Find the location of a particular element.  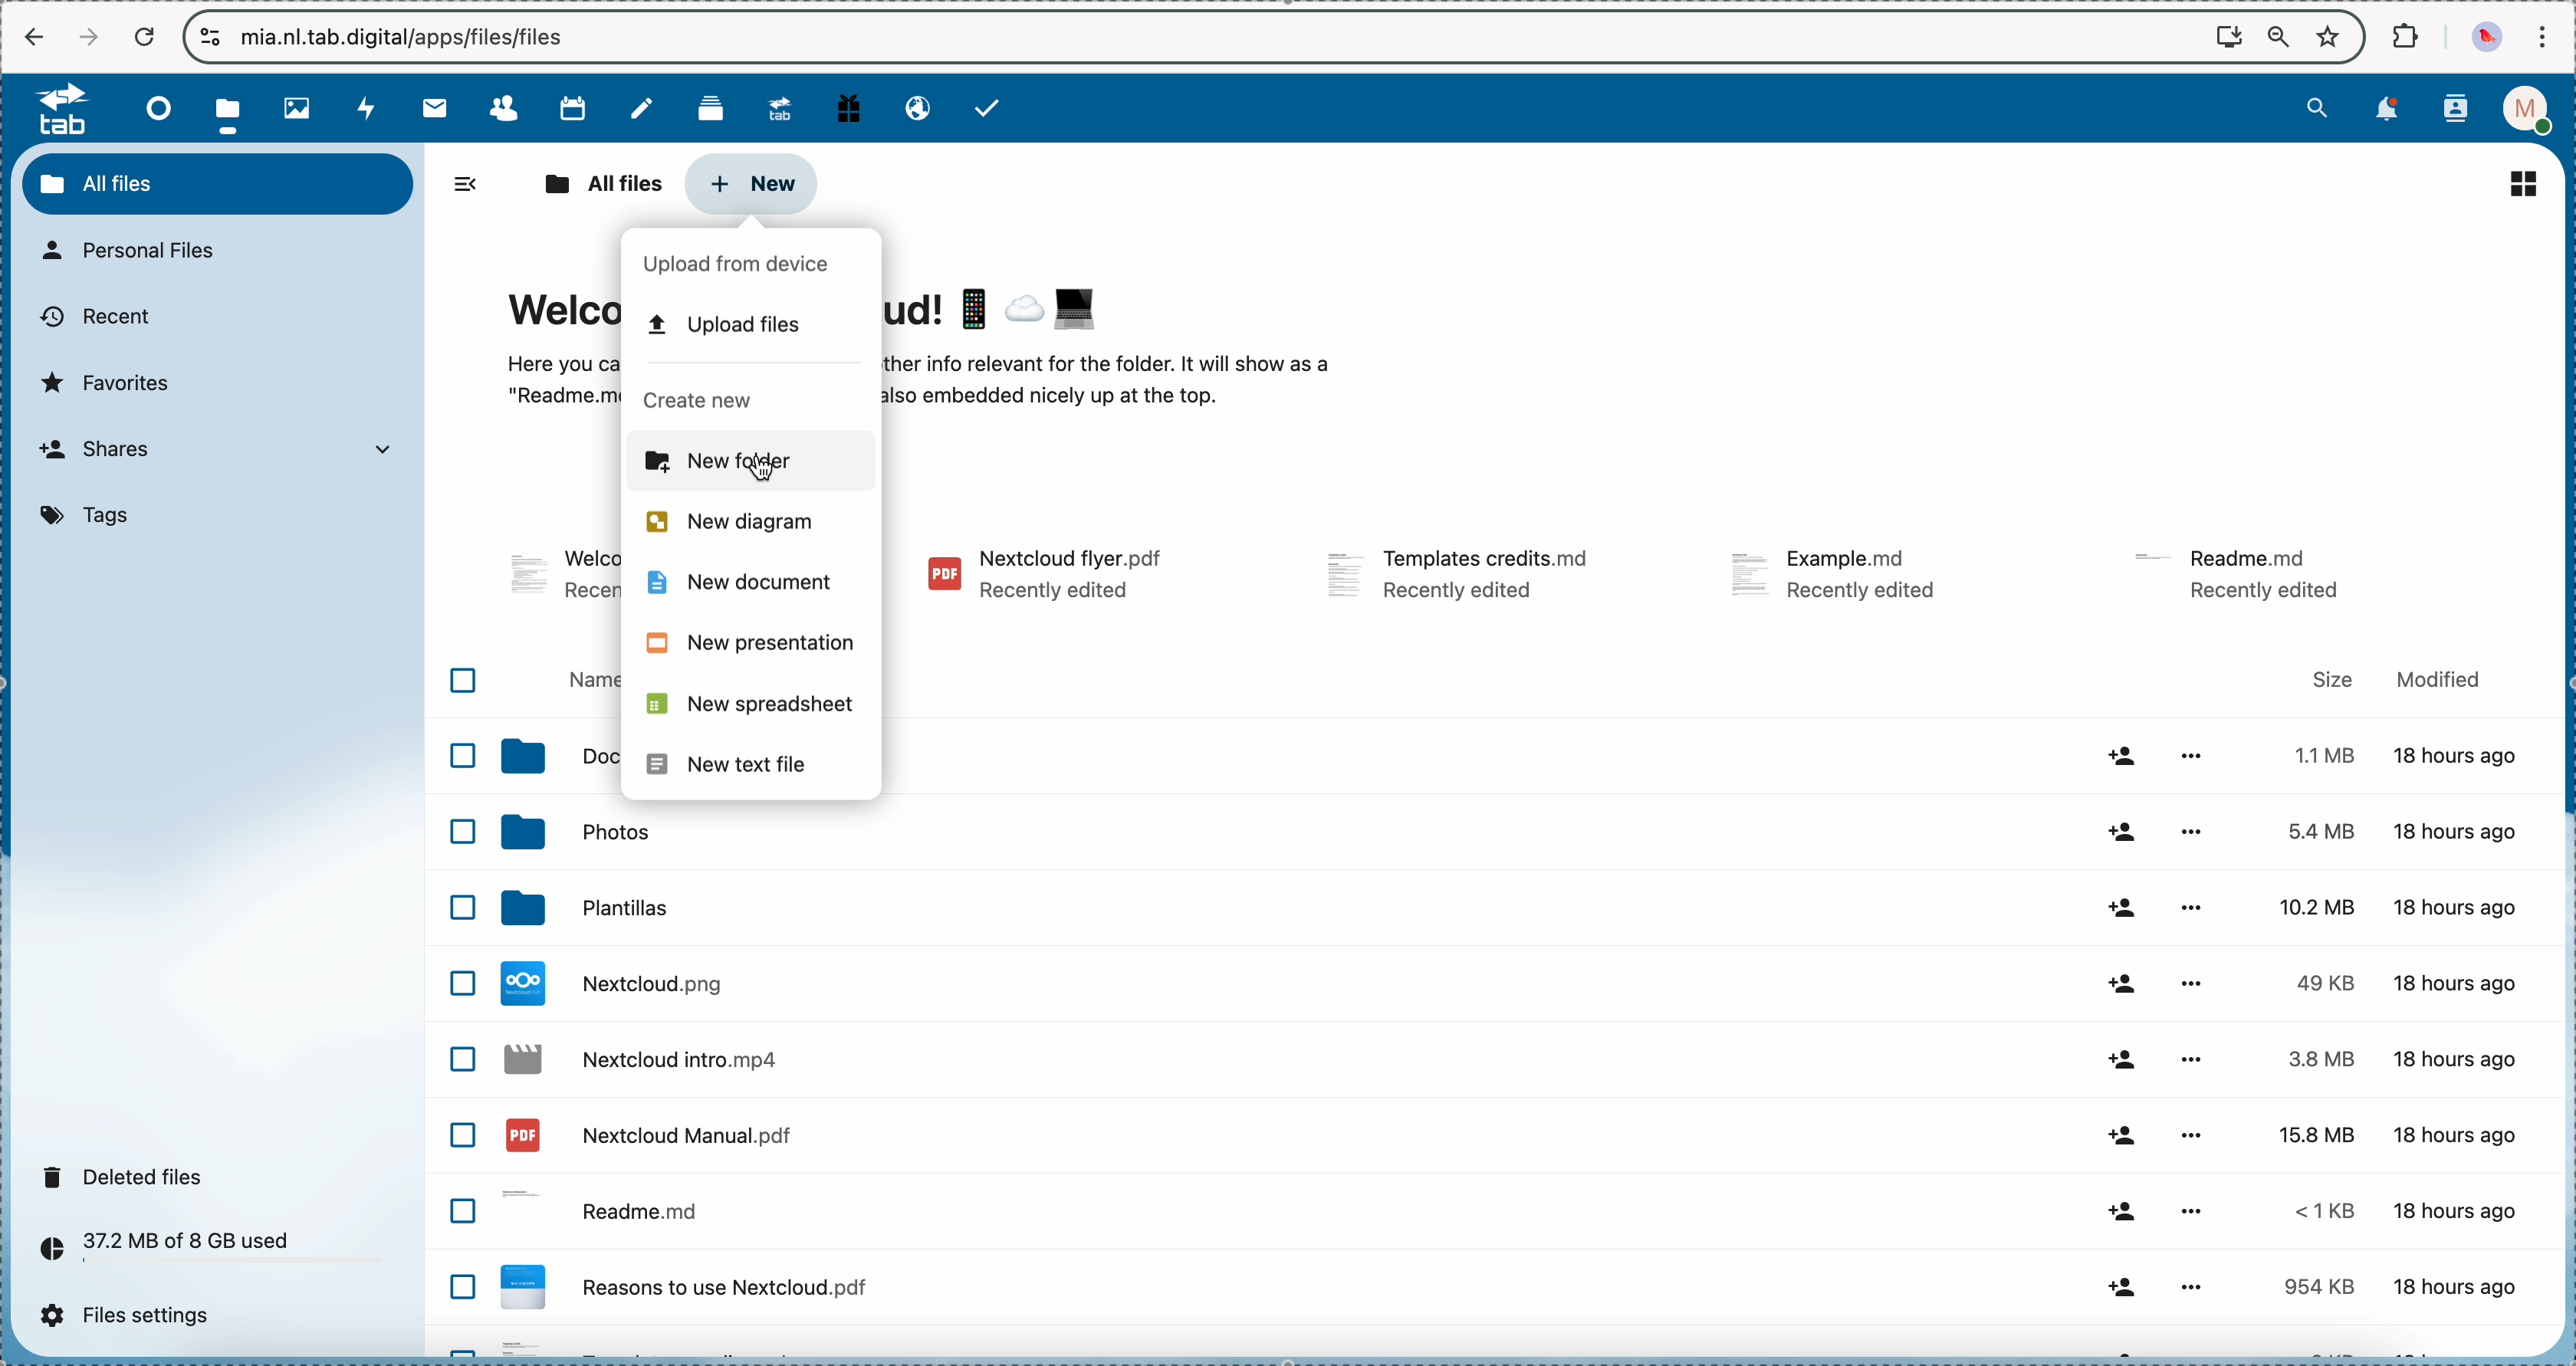

37.2 MB of 8 GB is located at coordinates (158, 1252).